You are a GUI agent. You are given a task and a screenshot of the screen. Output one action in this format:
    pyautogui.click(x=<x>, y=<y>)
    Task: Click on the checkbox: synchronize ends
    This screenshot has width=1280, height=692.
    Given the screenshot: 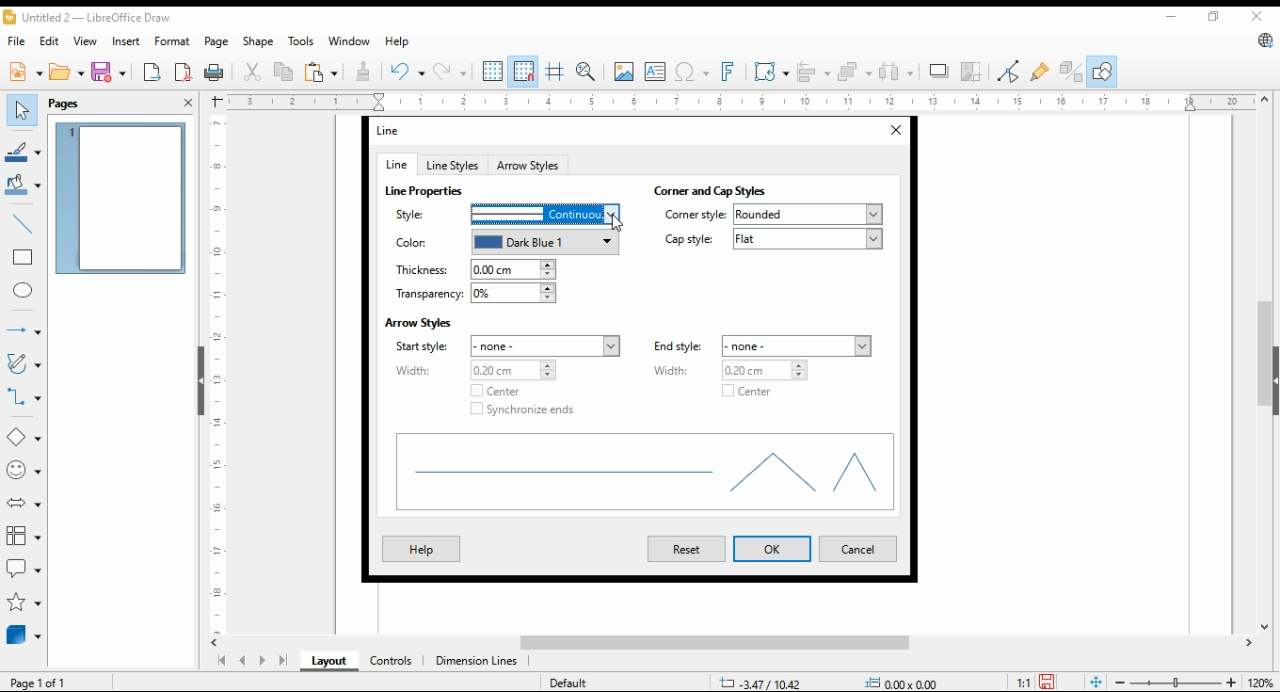 What is the action you would take?
    pyautogui.click(x=523, y=409)
    